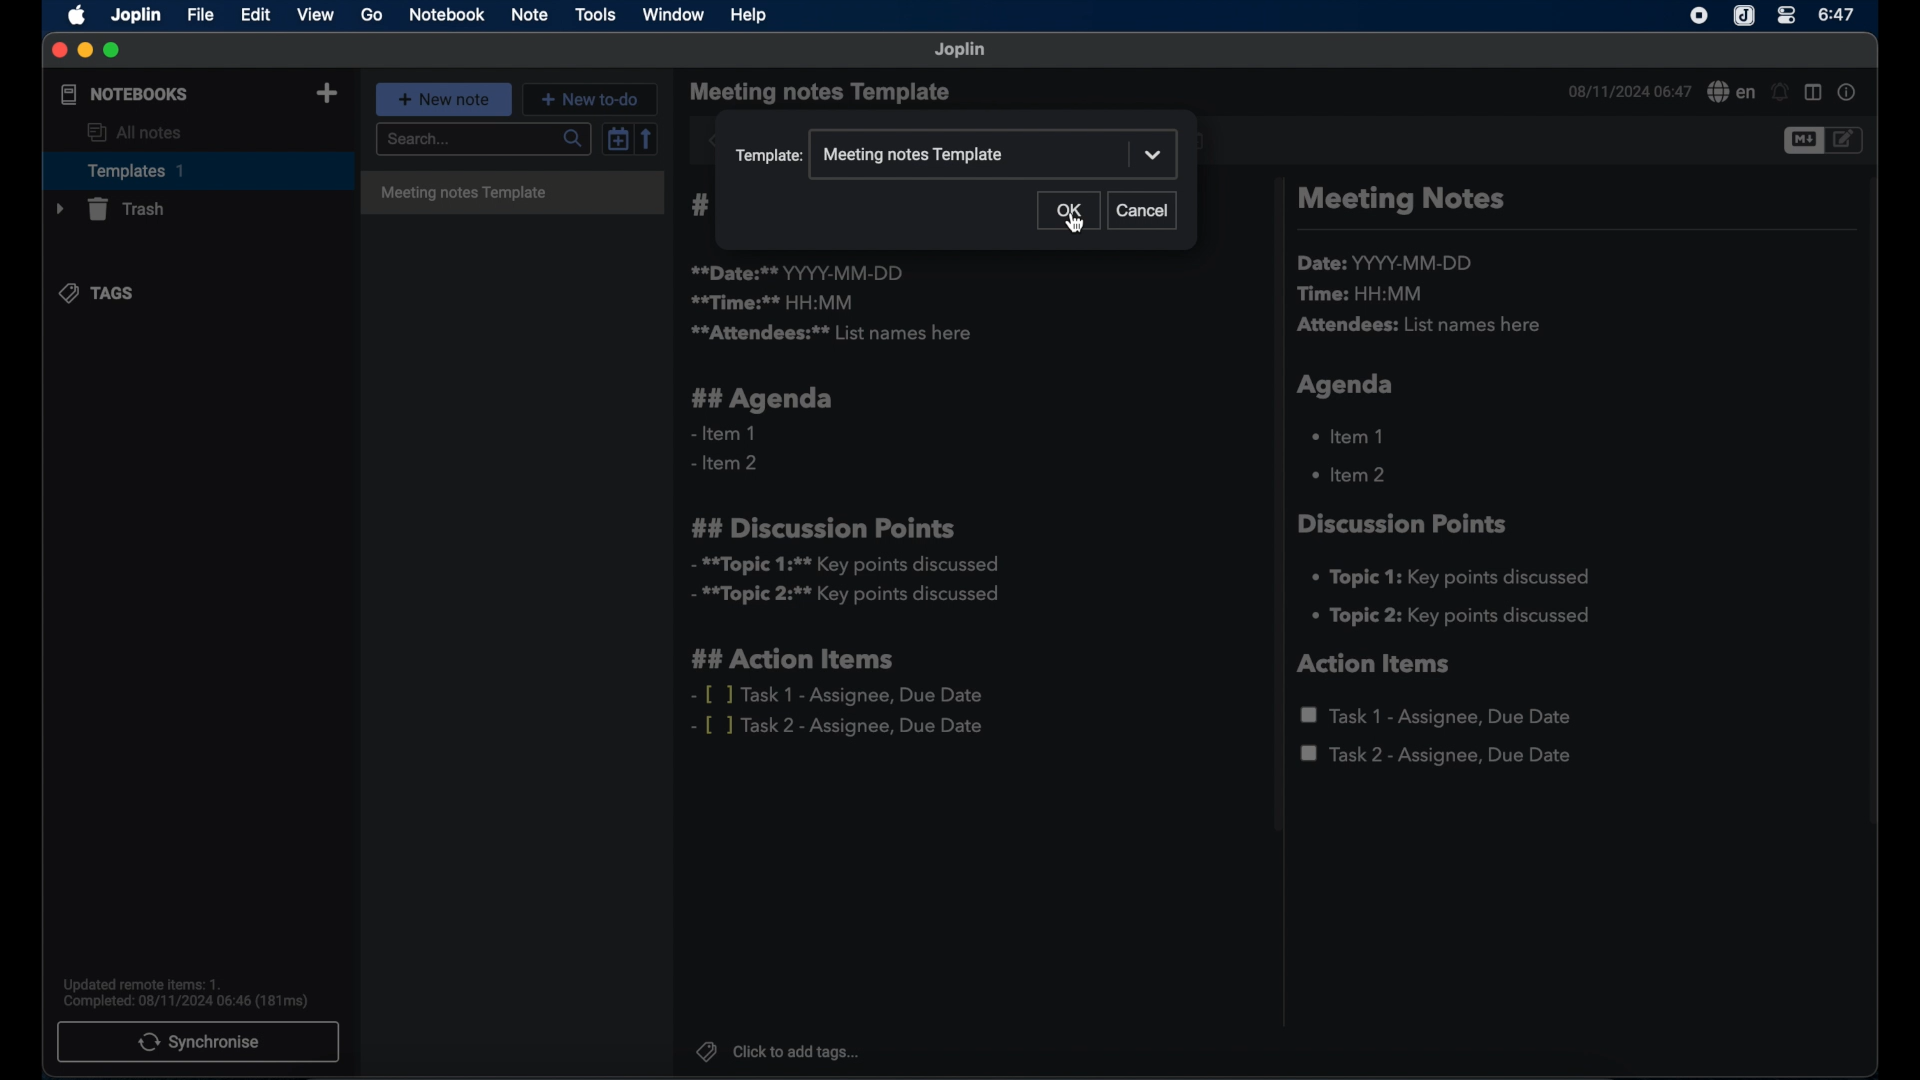 The height and width of the screenshot is (1080, 1920). What do you see at coordinates (595, 14) in the screenshot?
I see `tools` at bounding box center [595, 14].